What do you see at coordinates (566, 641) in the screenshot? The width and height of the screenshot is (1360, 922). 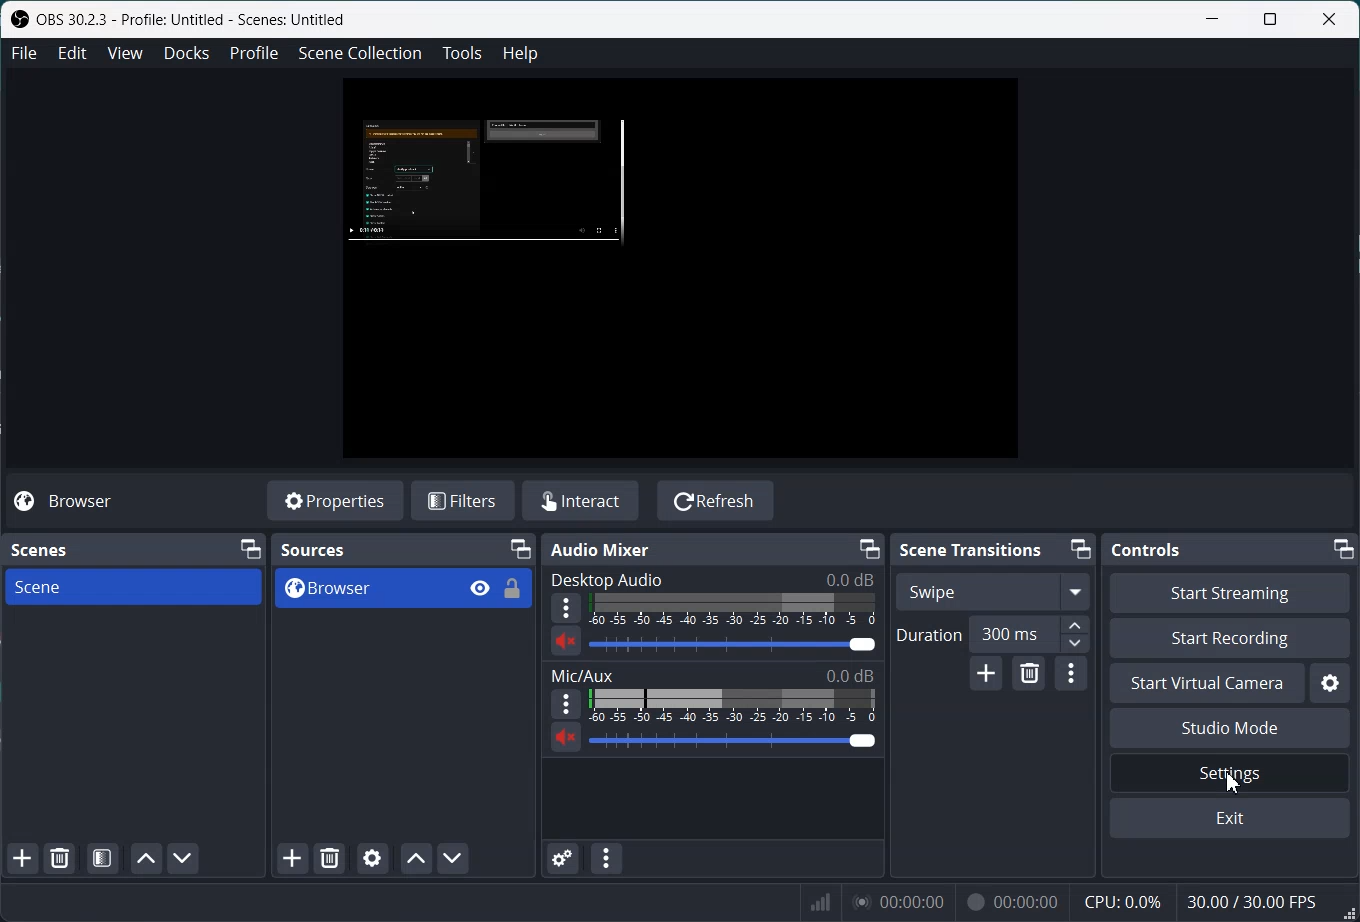 I see `Mute/ Unmute` at bounding box center [566, 641].